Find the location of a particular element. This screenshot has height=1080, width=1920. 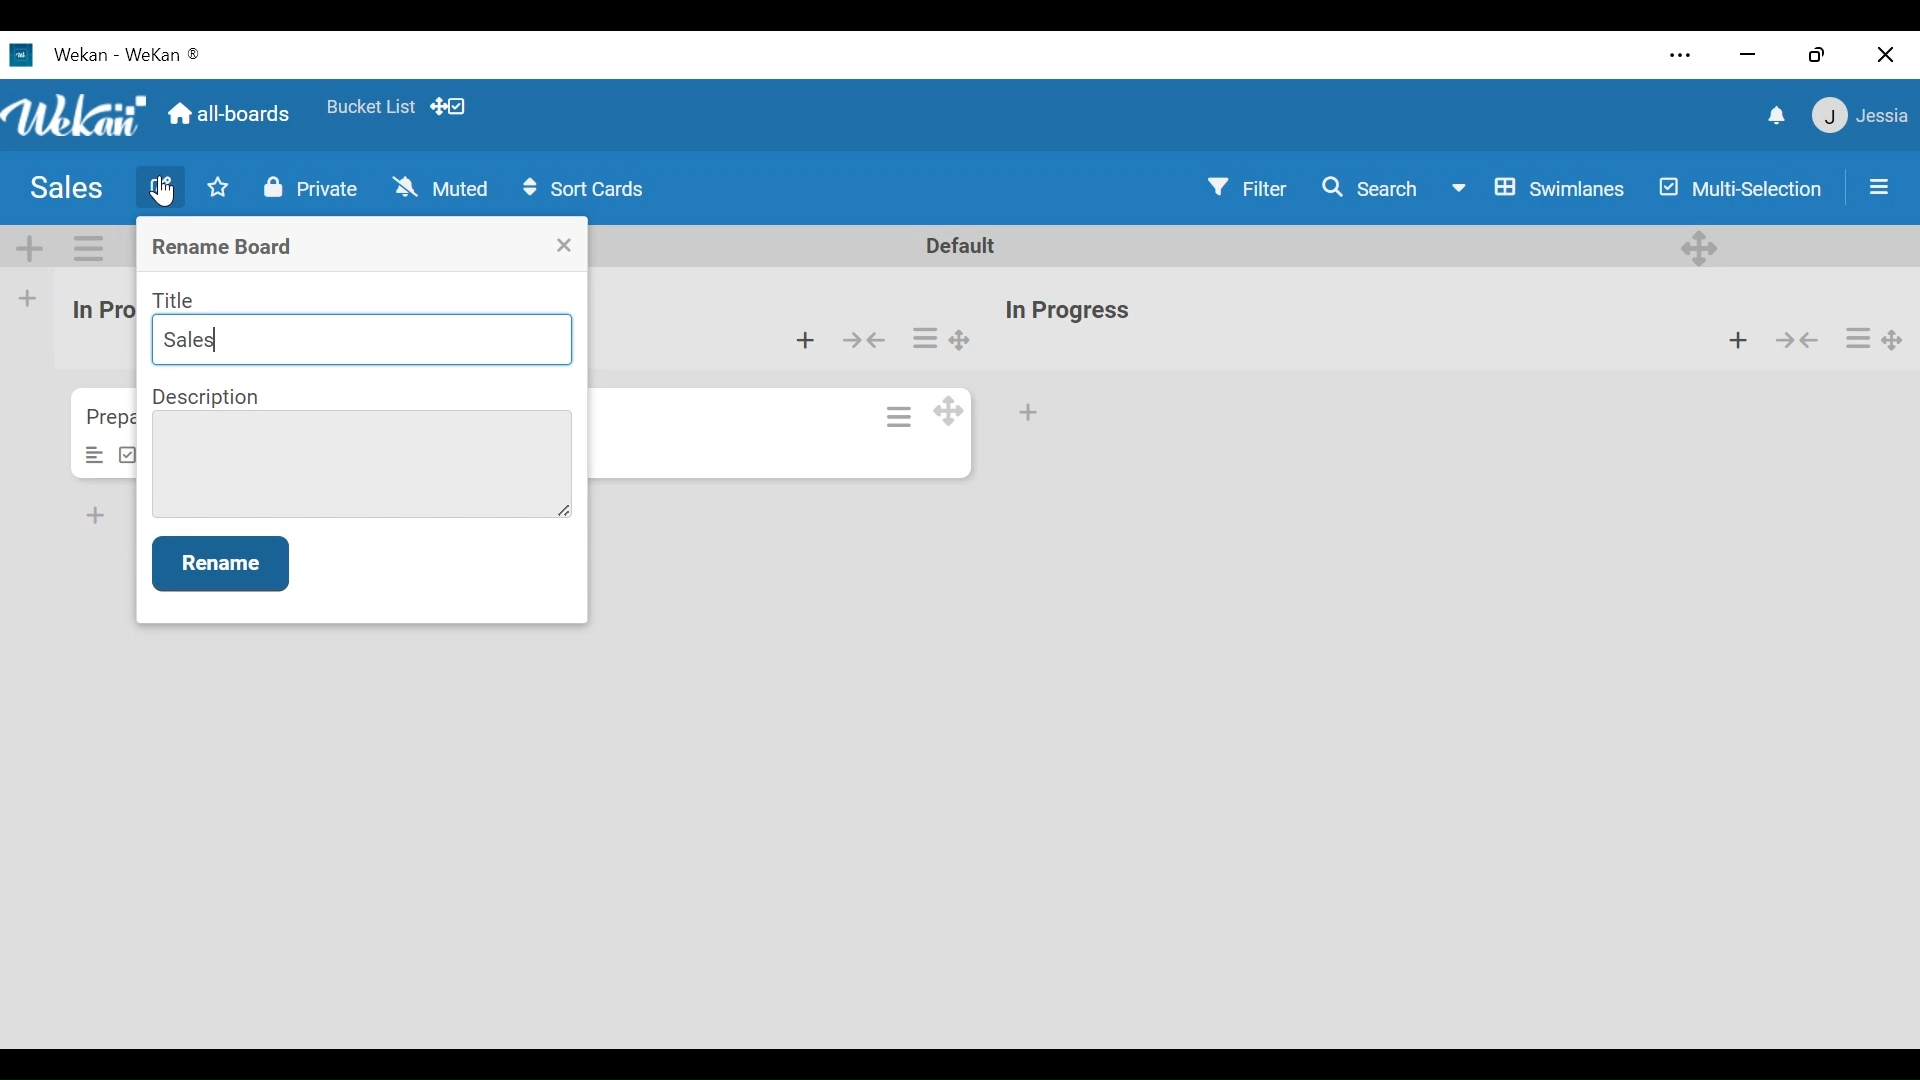

settings and more is located at coordinates (1678, 56).